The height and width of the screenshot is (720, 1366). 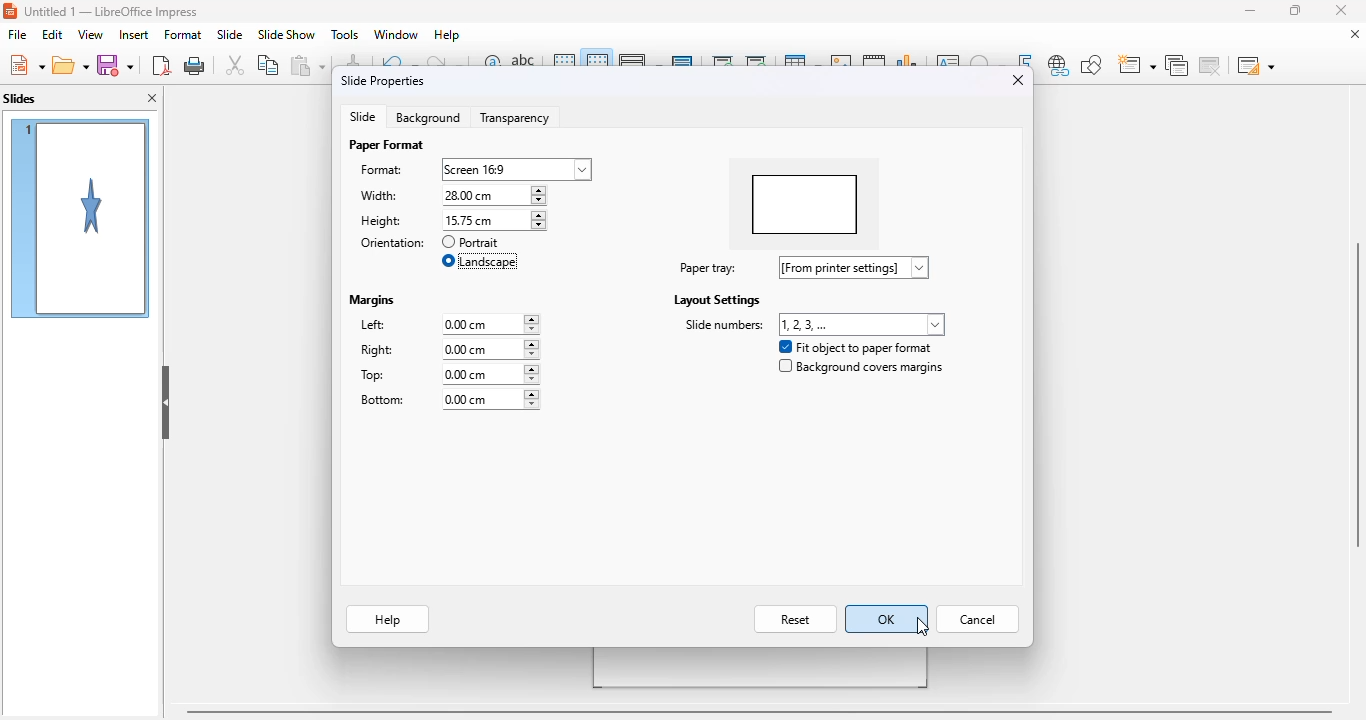 What do you see at coordinates (70, 65) in the screenshot?
I see `open` at bounding box center [70, 65].